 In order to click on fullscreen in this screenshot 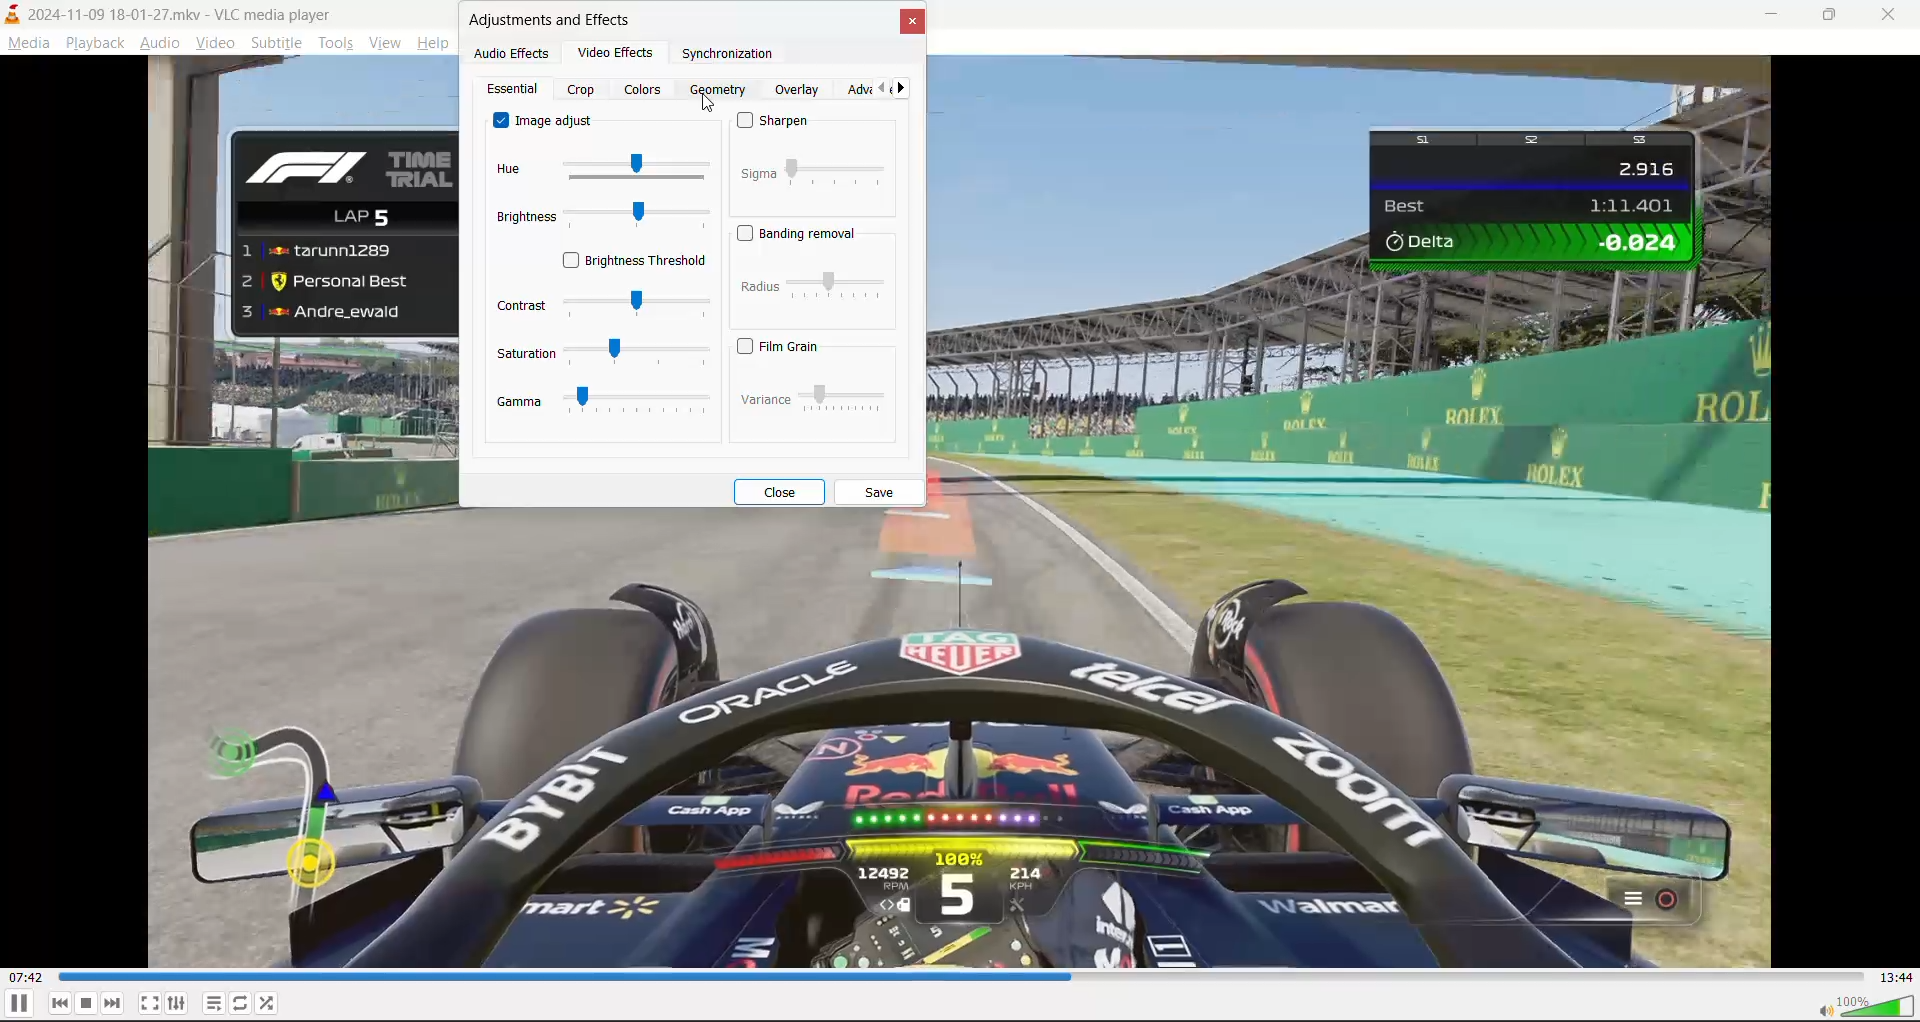, I will do `click(149, 999)`.